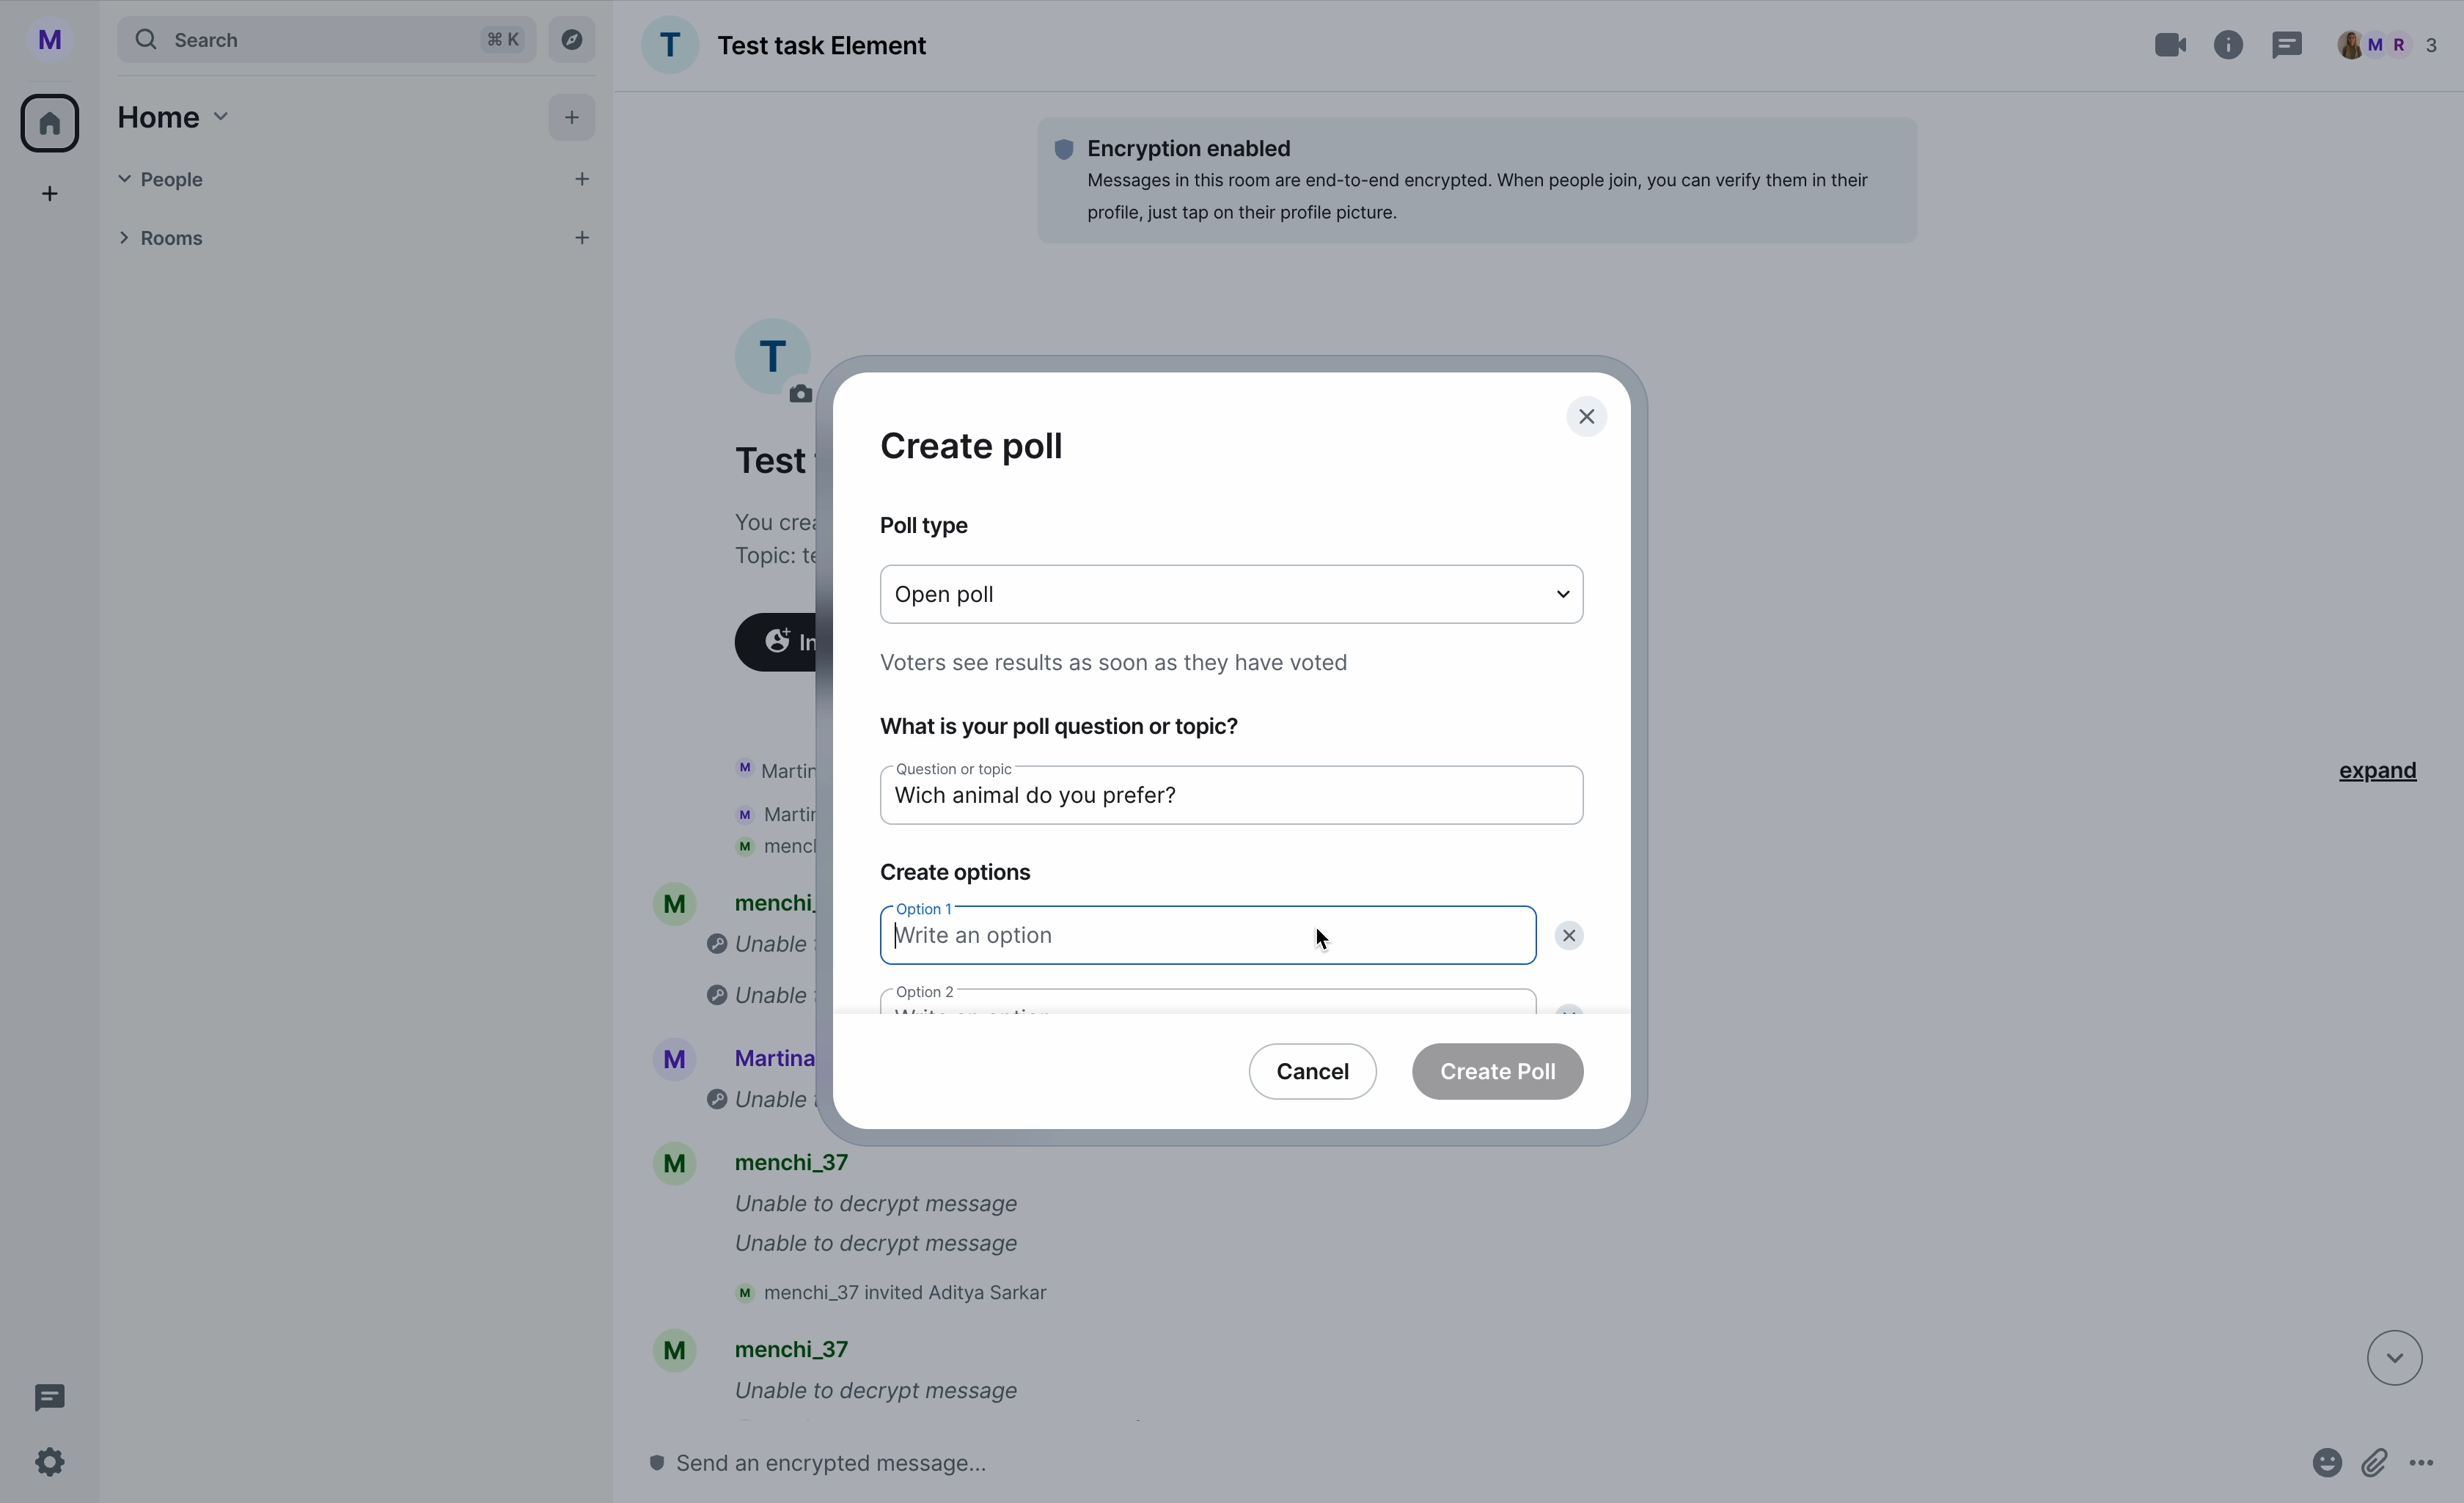 The height and width of the screenshot is (1503, 2464). Describe the element at coordinates (577, 38) in the screenshot. I see `explore` at that location.